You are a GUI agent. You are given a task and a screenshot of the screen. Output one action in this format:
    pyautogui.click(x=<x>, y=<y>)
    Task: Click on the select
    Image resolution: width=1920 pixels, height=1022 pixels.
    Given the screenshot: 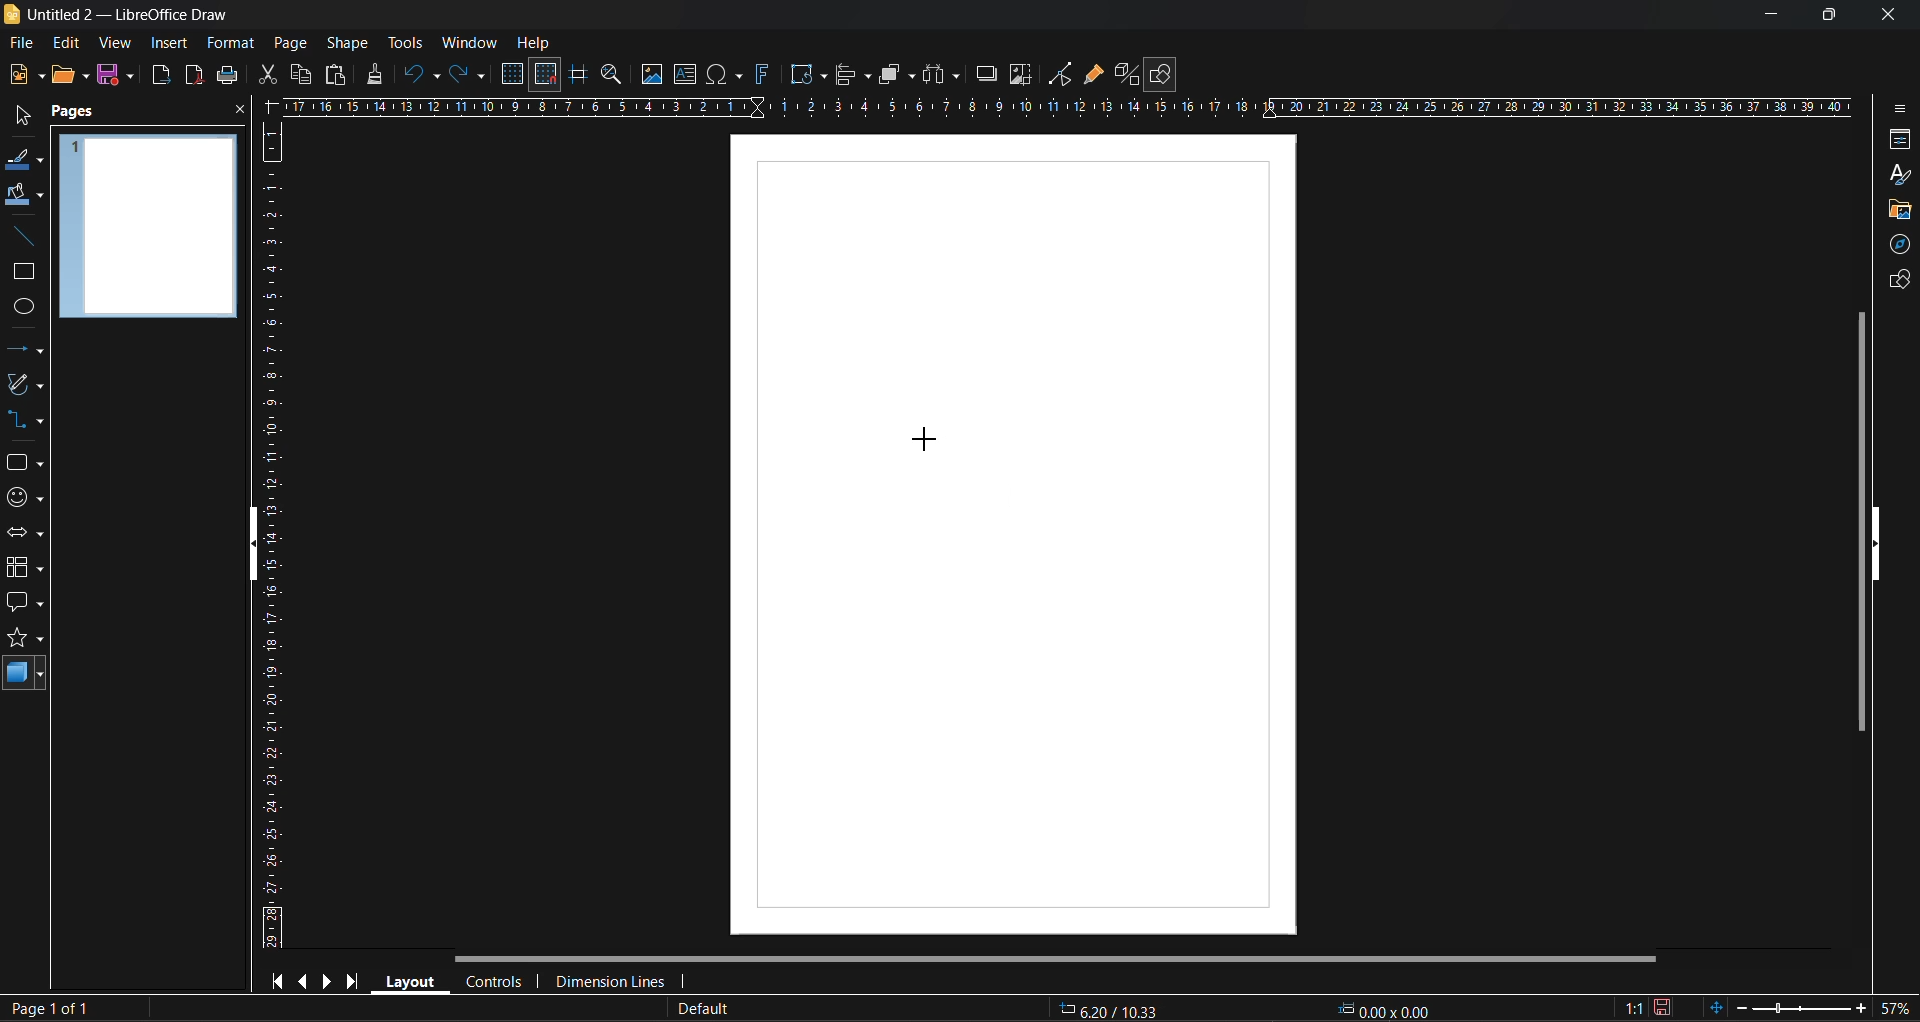 What is the action you would take?
    pyautogui.click(x=18, y=119)
    